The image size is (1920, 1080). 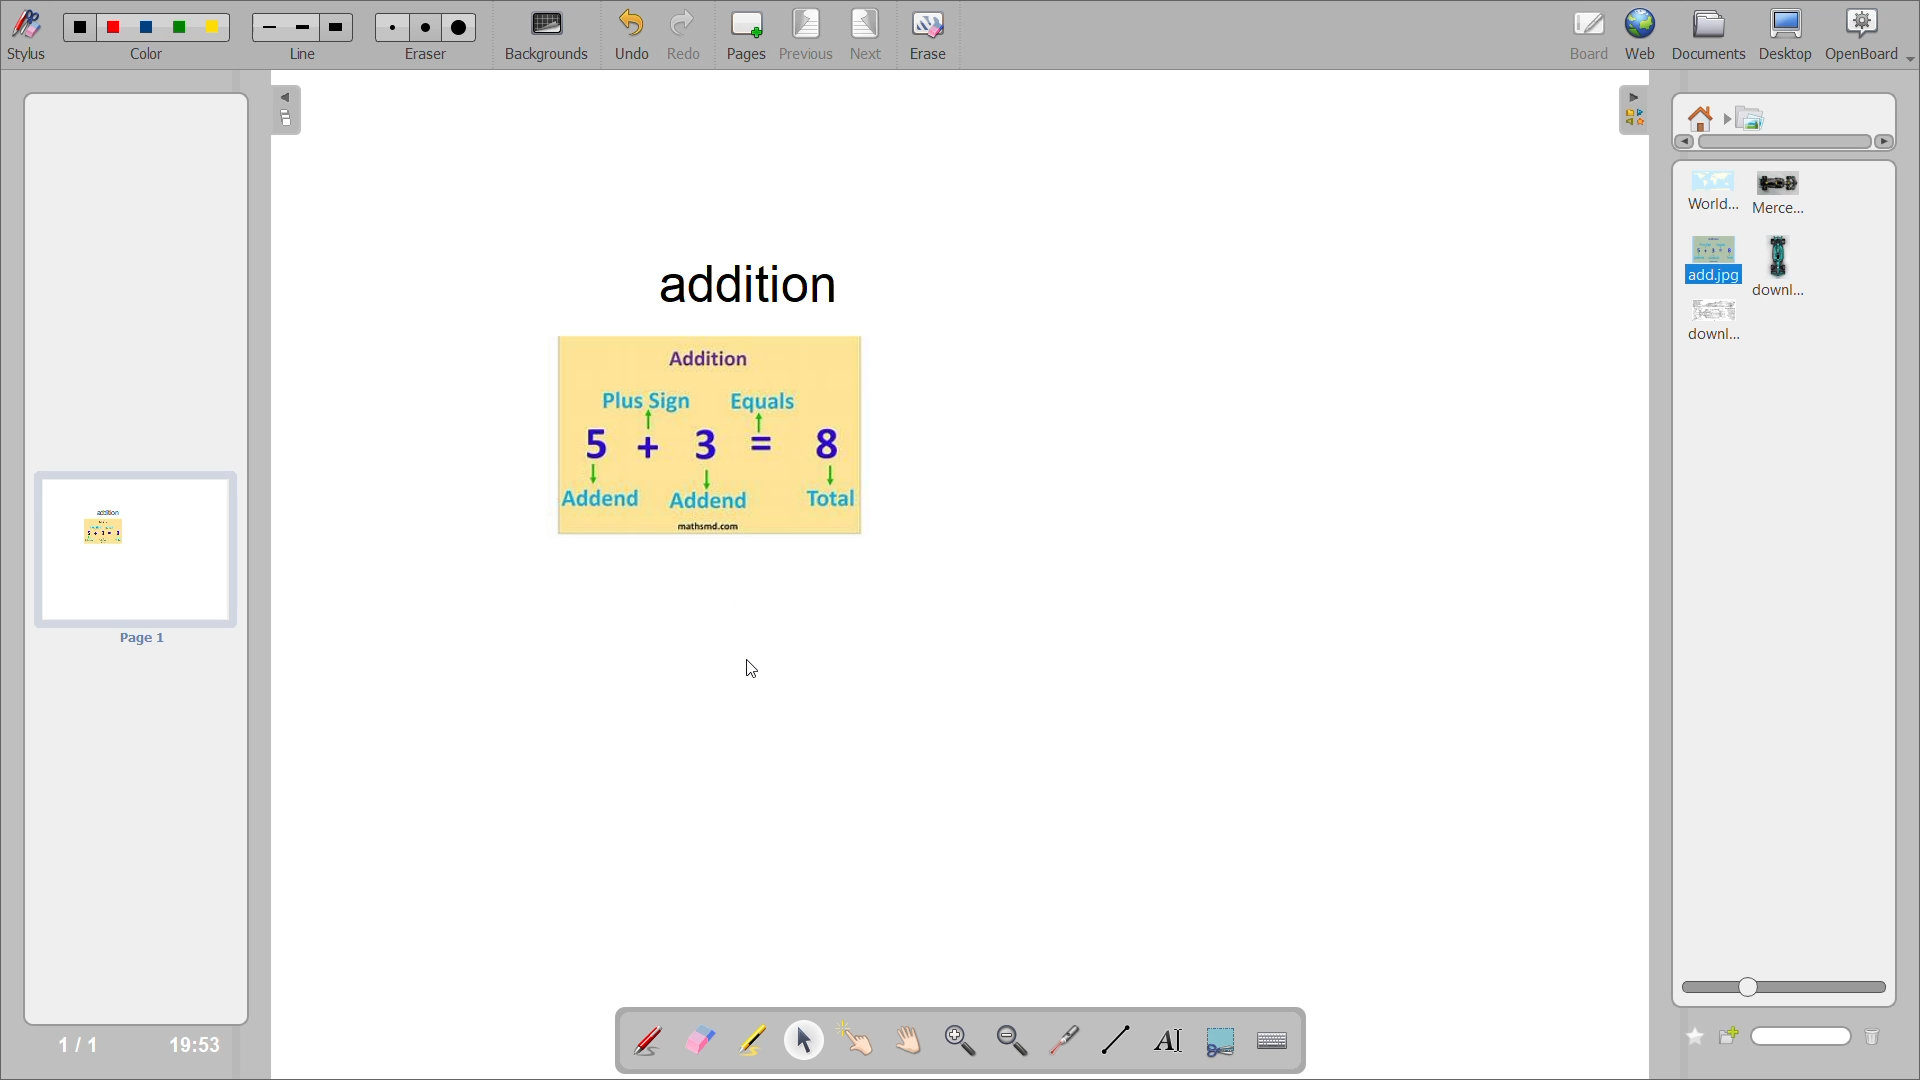 What do you see at coordinates (394, 26) in the screenshot?
I see `eraser 1` at bounding box center [394, 26].